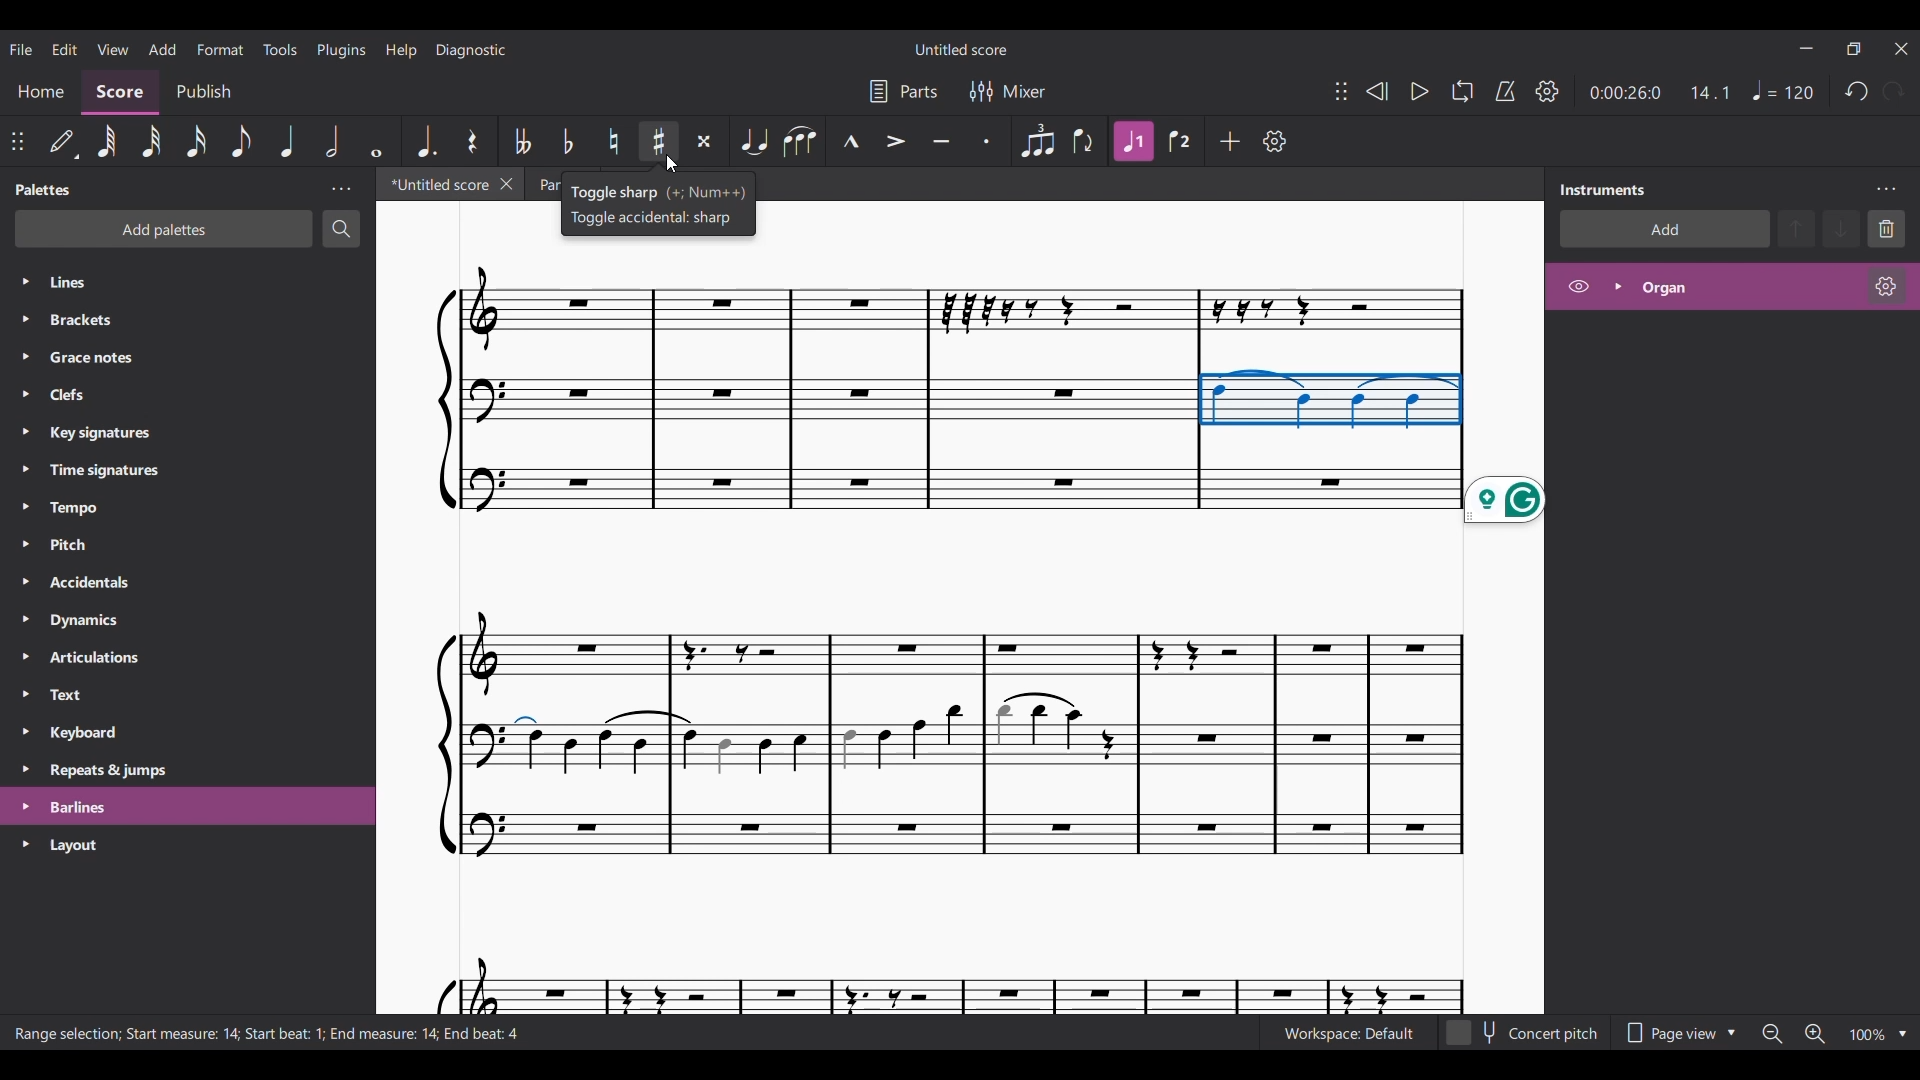 The image size is (1920, 1080). I want to click on Slur, so click(800, 142).